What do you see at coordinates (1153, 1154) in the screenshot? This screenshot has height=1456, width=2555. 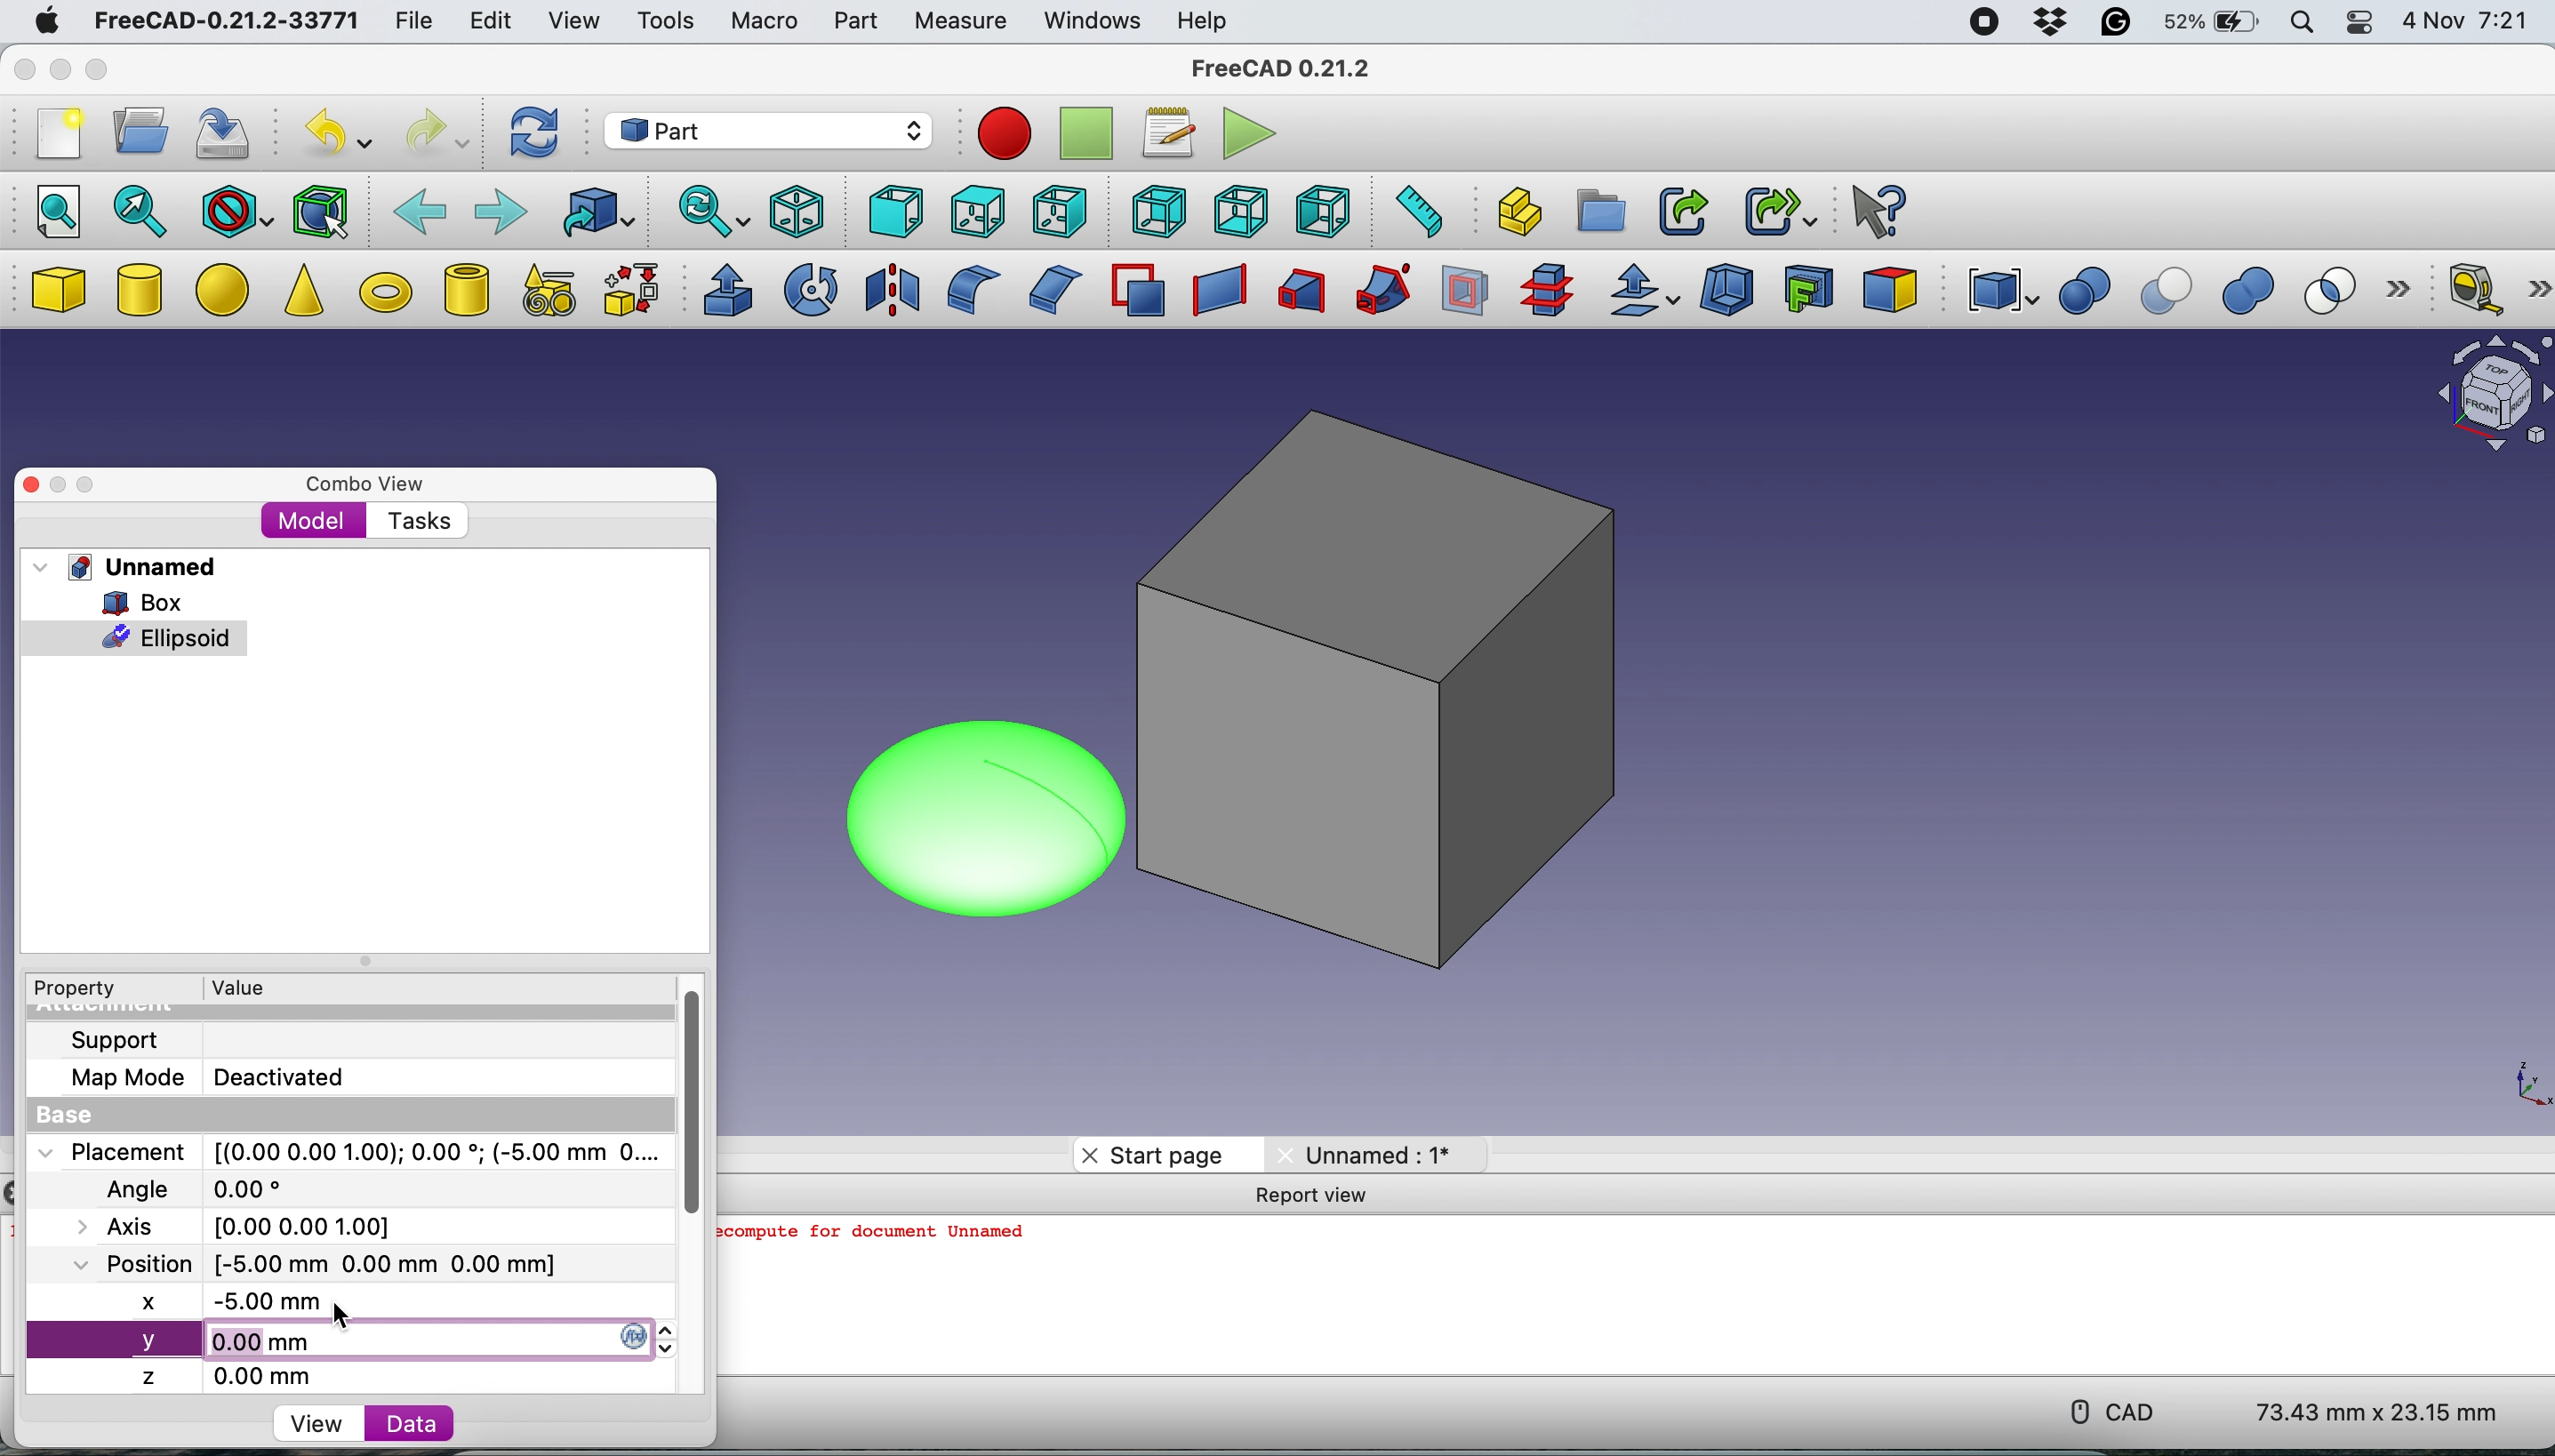 I see `start page` at bounding box center [1153, 1154].